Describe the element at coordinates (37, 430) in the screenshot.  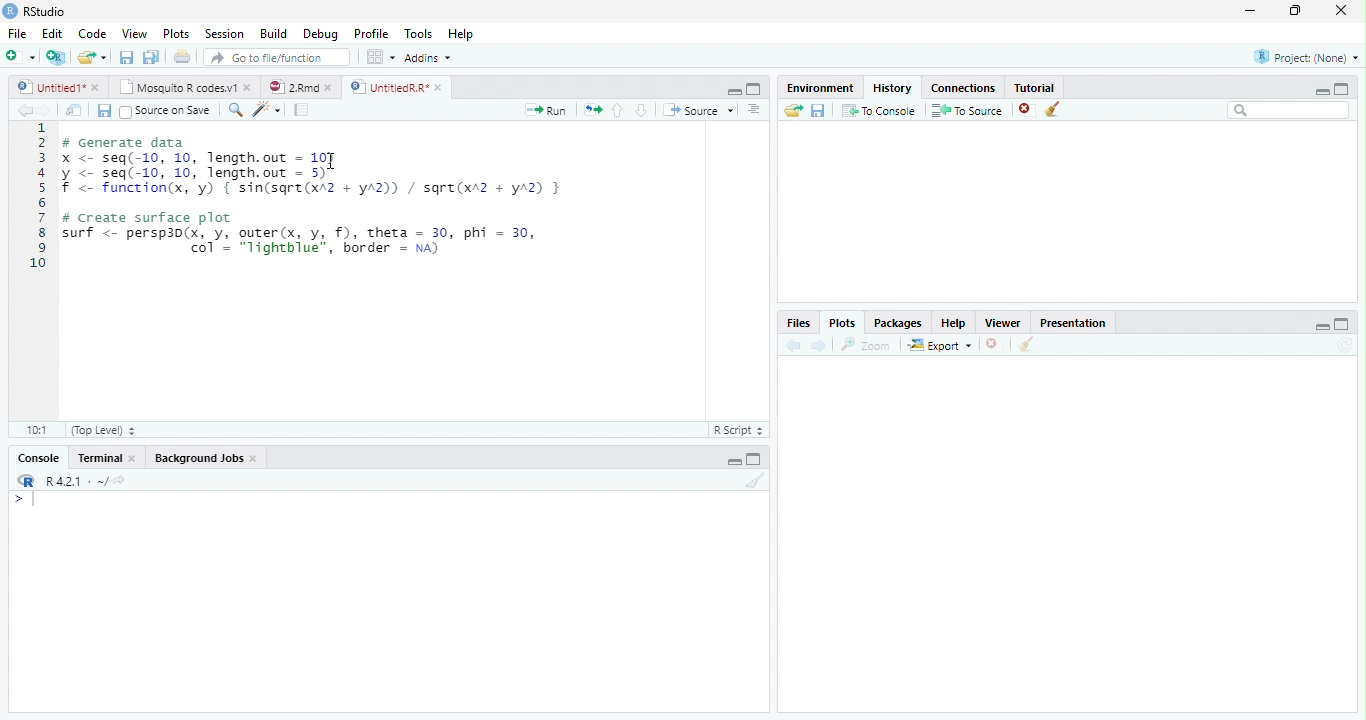
I see `1:1` at that location.